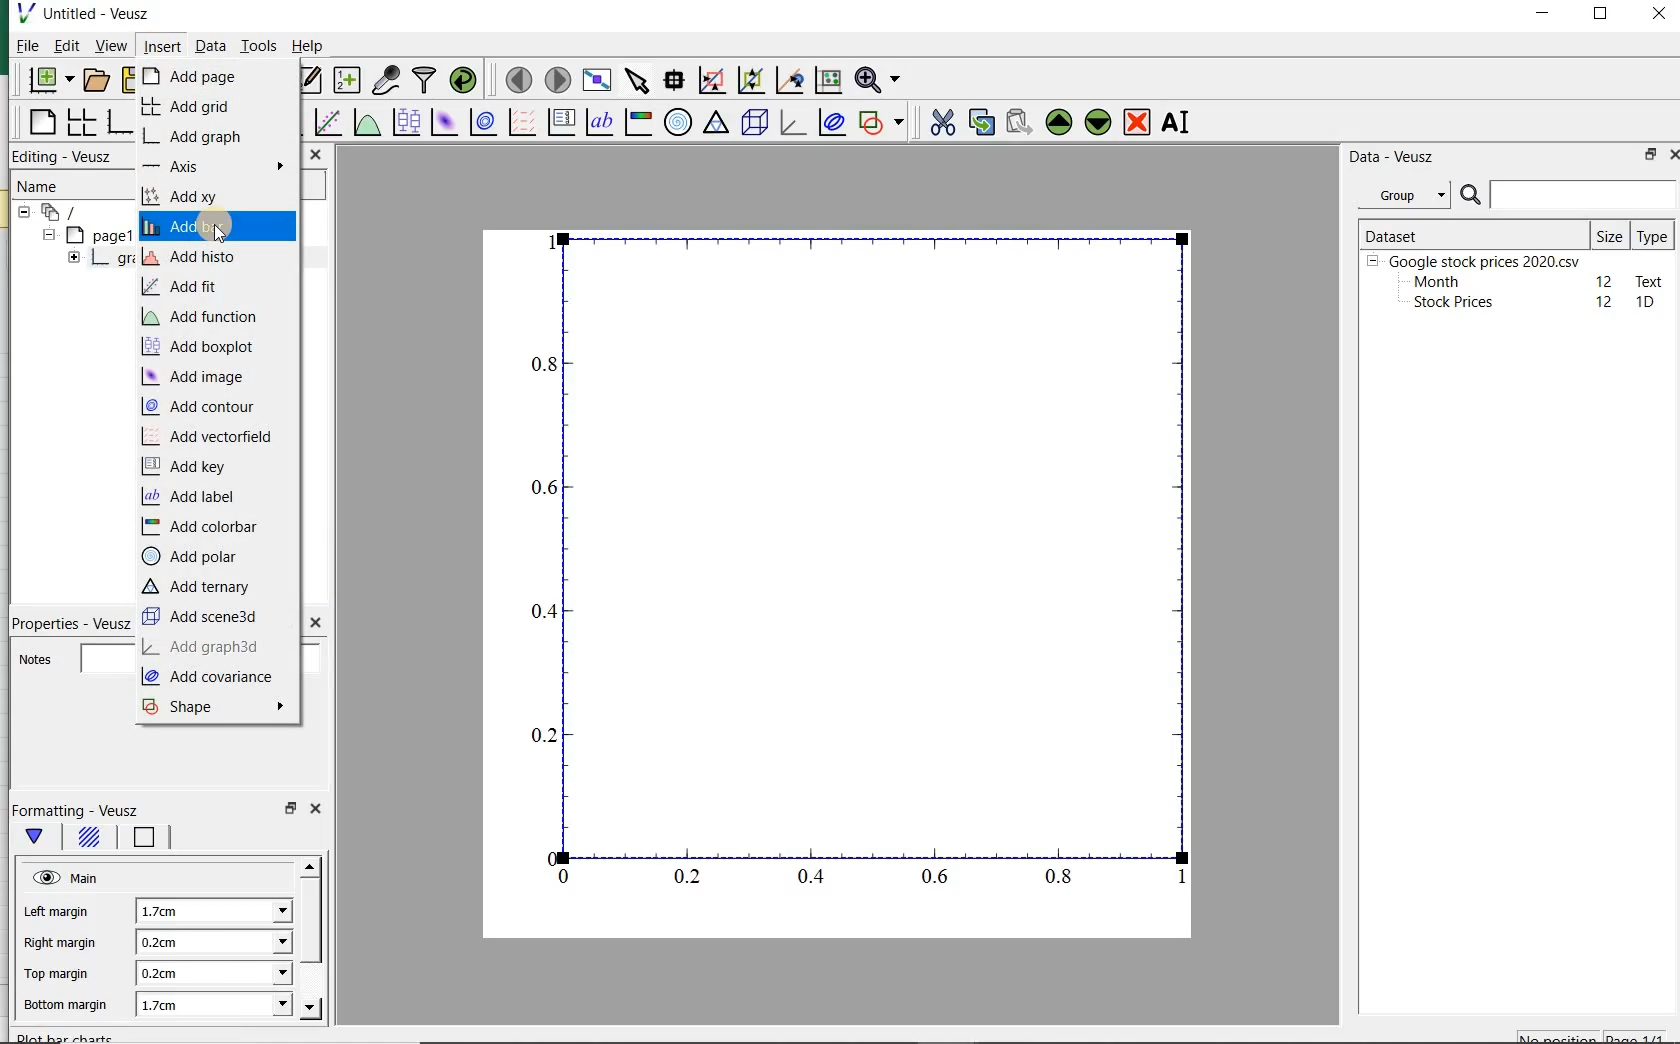 The image size is (1680, 1044). Describe the element at coordinates (203, 76) in the screenshot. I see `add page` at that location.